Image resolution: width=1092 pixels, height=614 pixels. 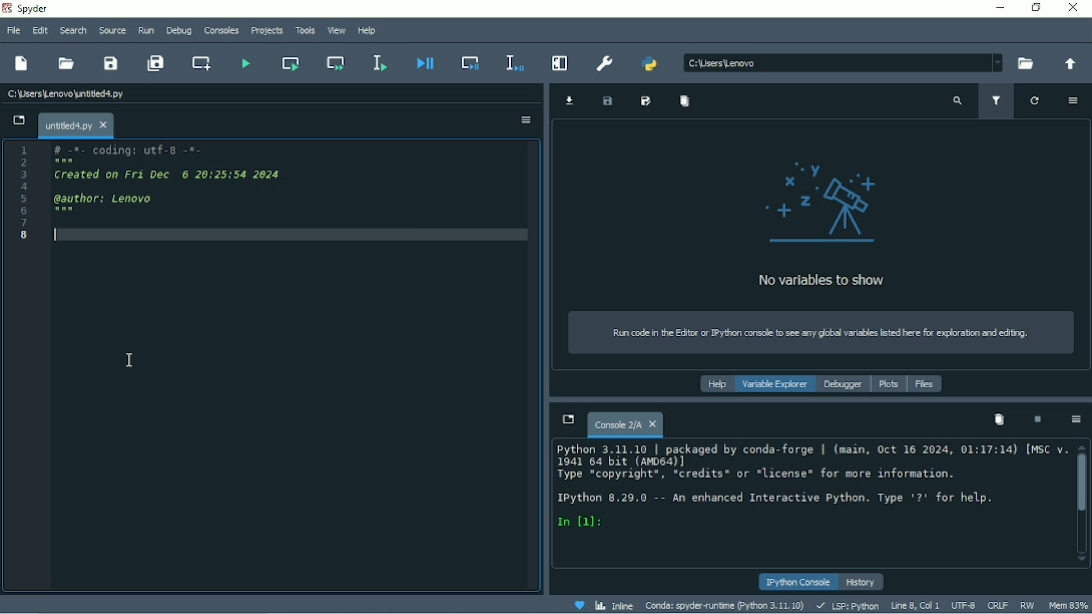 I want to click on 19 -e- codingt utt-p -o-
§ Created on pri onc o z0izsise 20s

S awthors onovo

io

8, so click(x=217, y=202).